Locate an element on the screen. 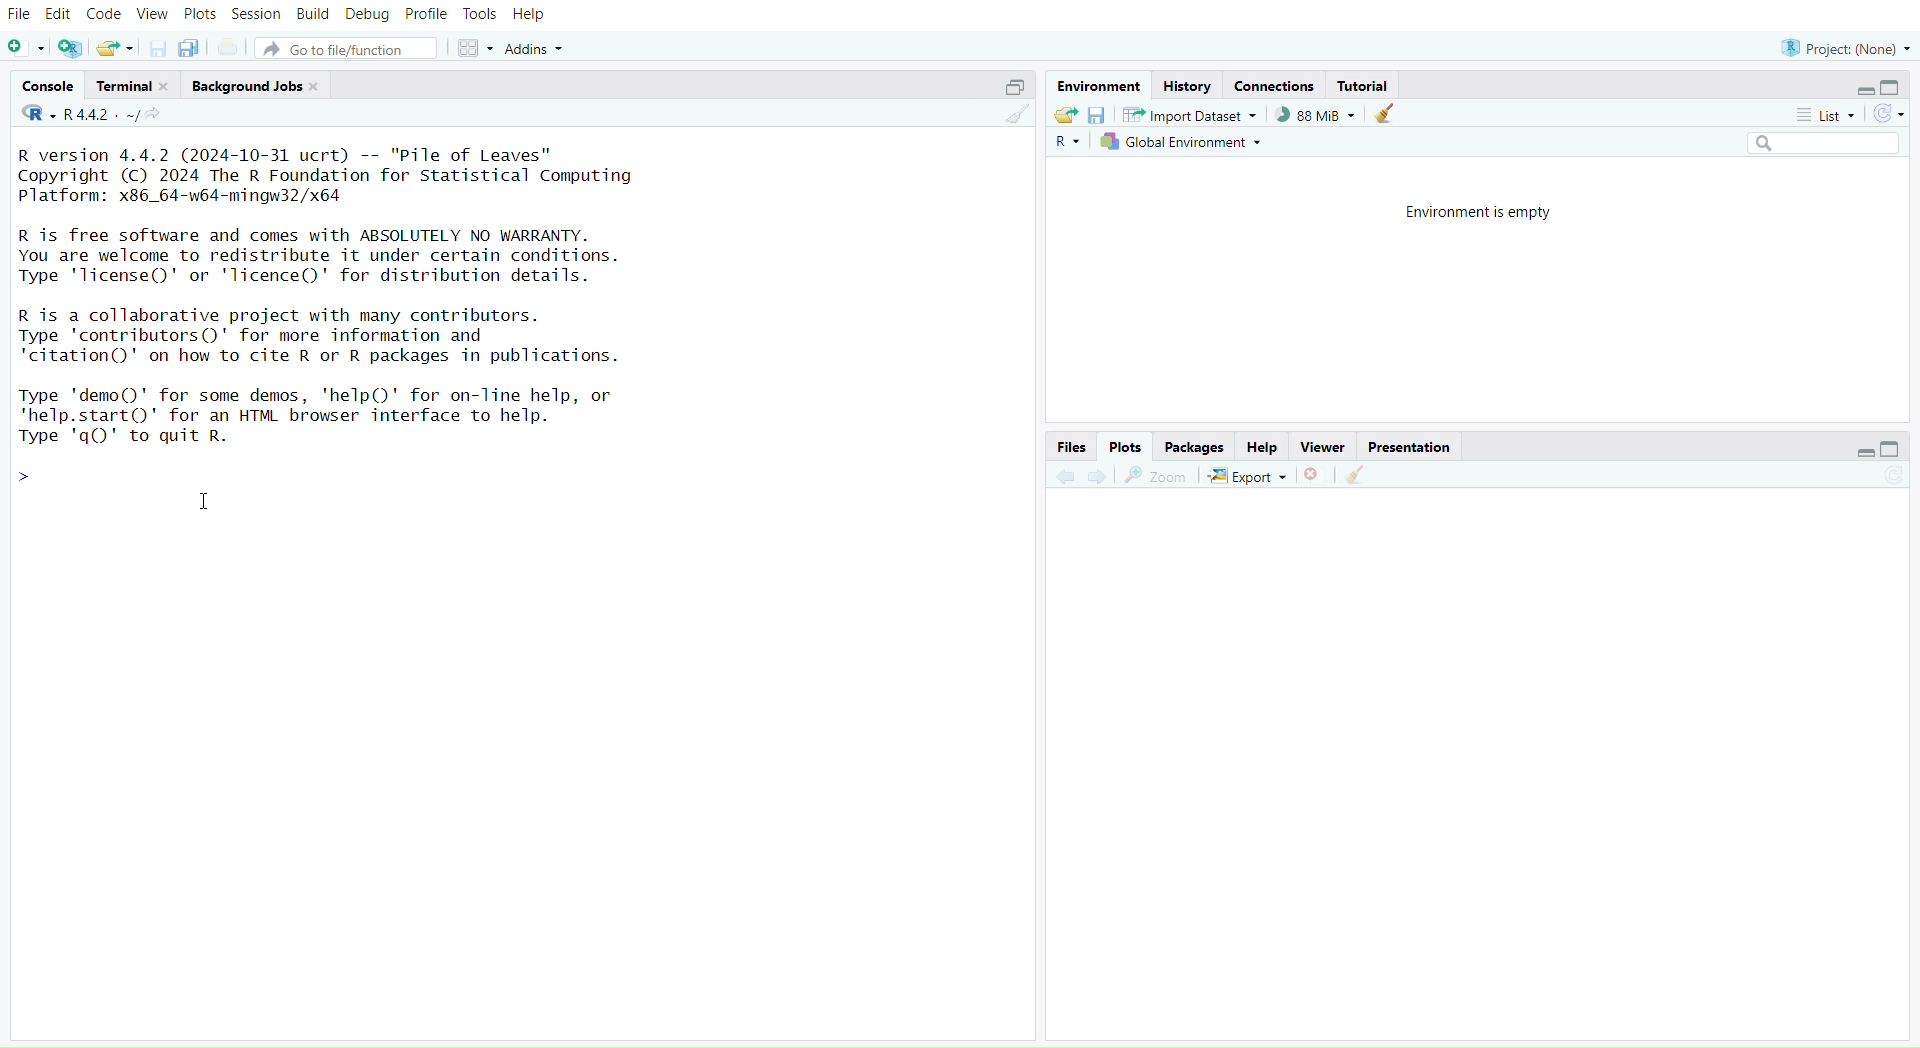  save current document is located at coordinates (159, 50).